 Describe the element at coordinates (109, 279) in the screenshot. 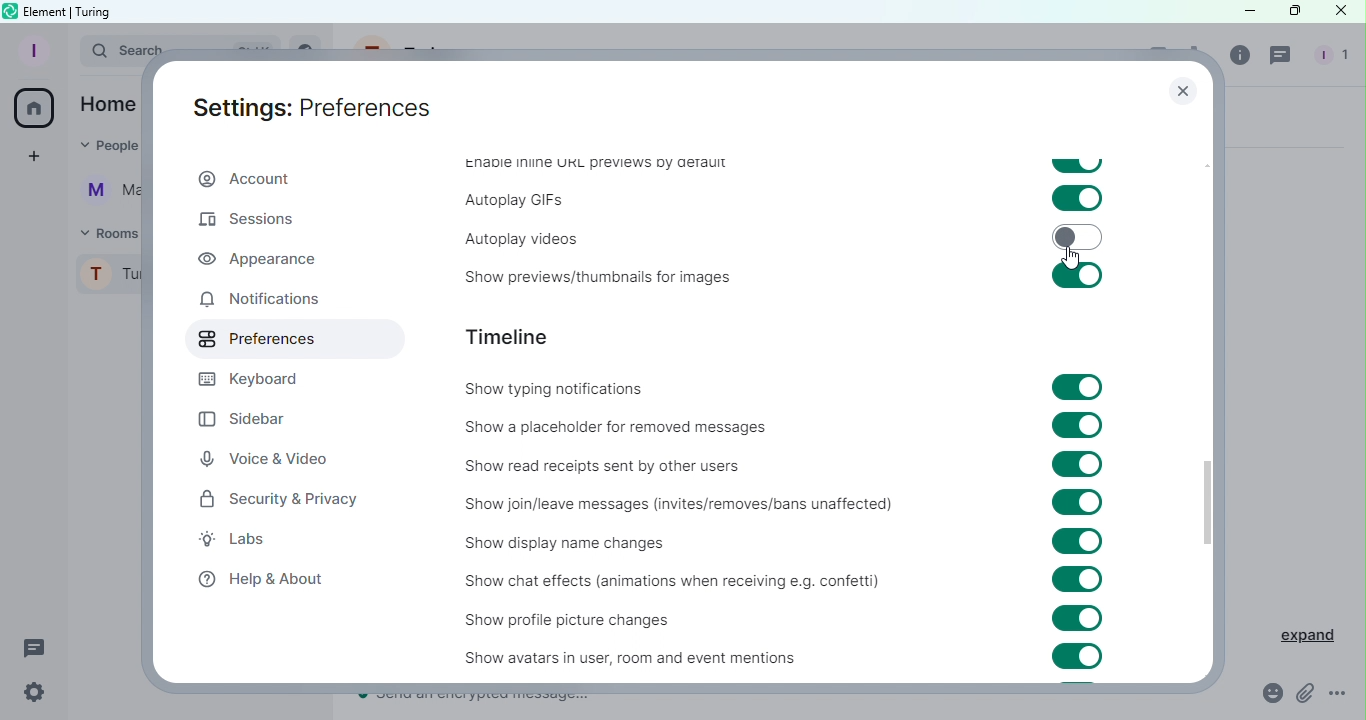

I see `Turing` at that location.